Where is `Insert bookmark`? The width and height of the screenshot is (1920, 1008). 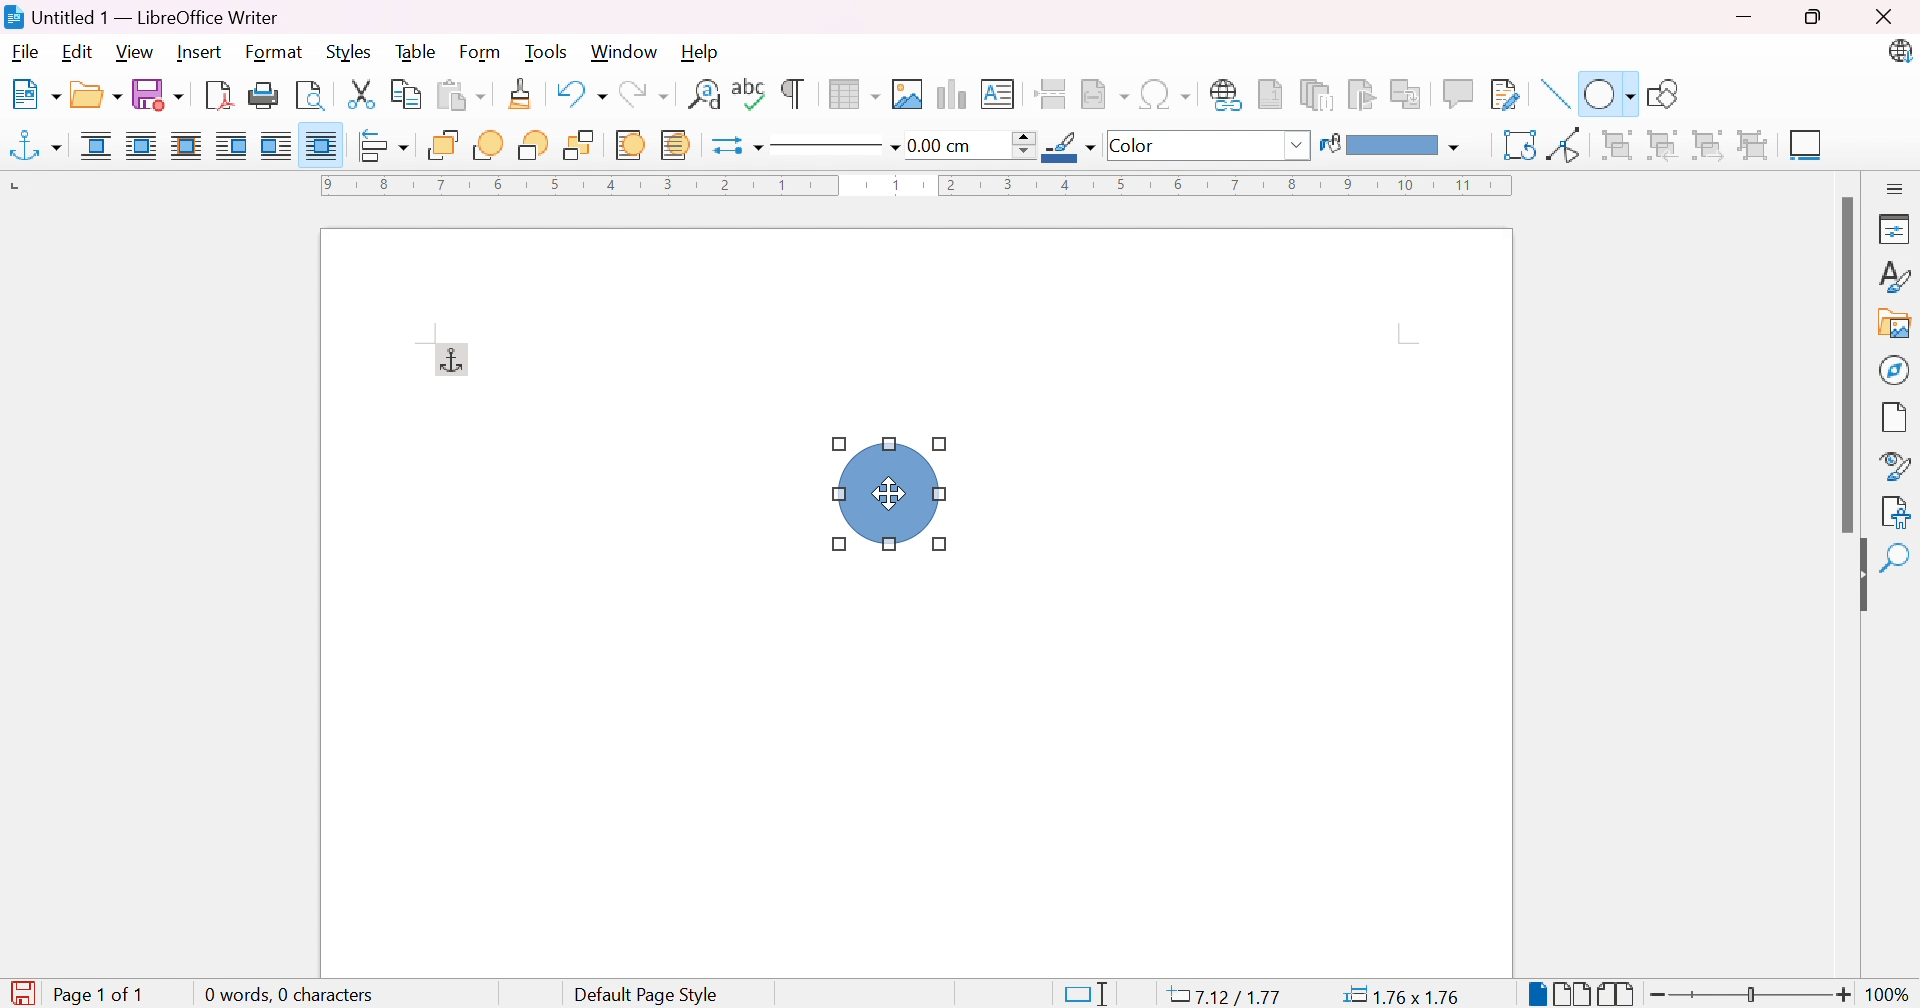 Insert bookmark is located at coordinates (1362, 94).